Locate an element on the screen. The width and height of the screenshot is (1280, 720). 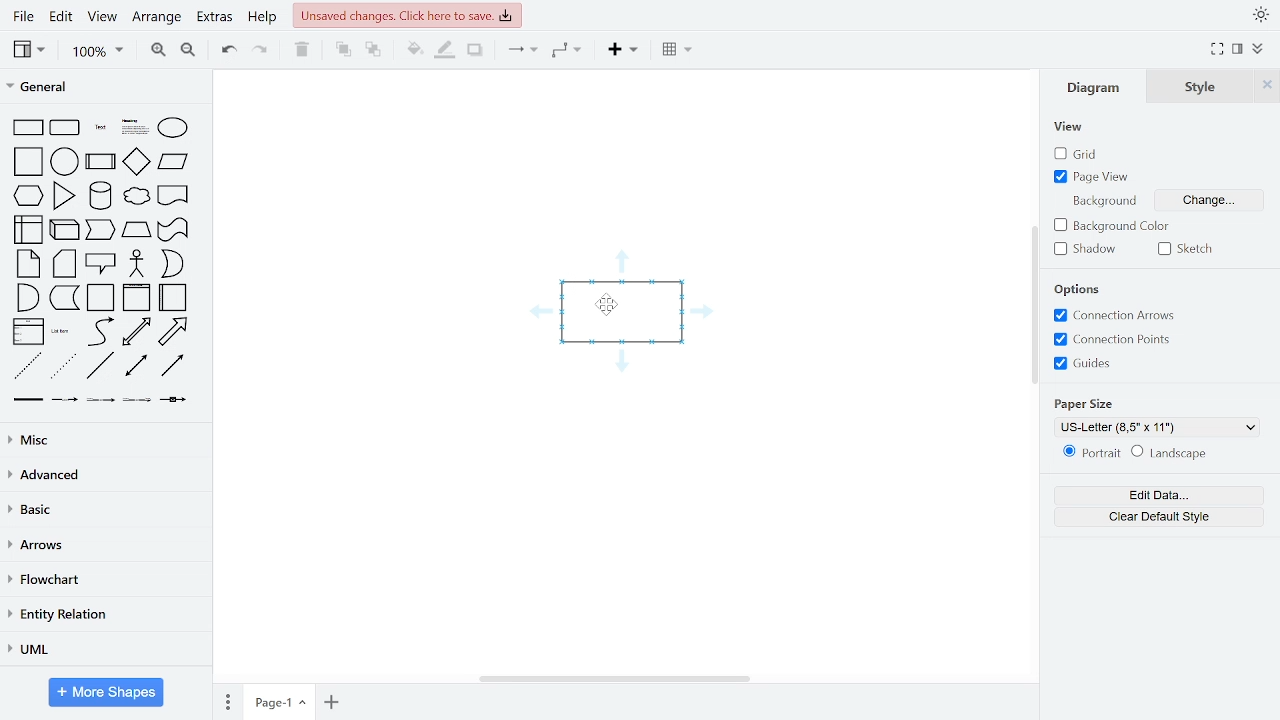
delete is located at coordinates (300, 50).